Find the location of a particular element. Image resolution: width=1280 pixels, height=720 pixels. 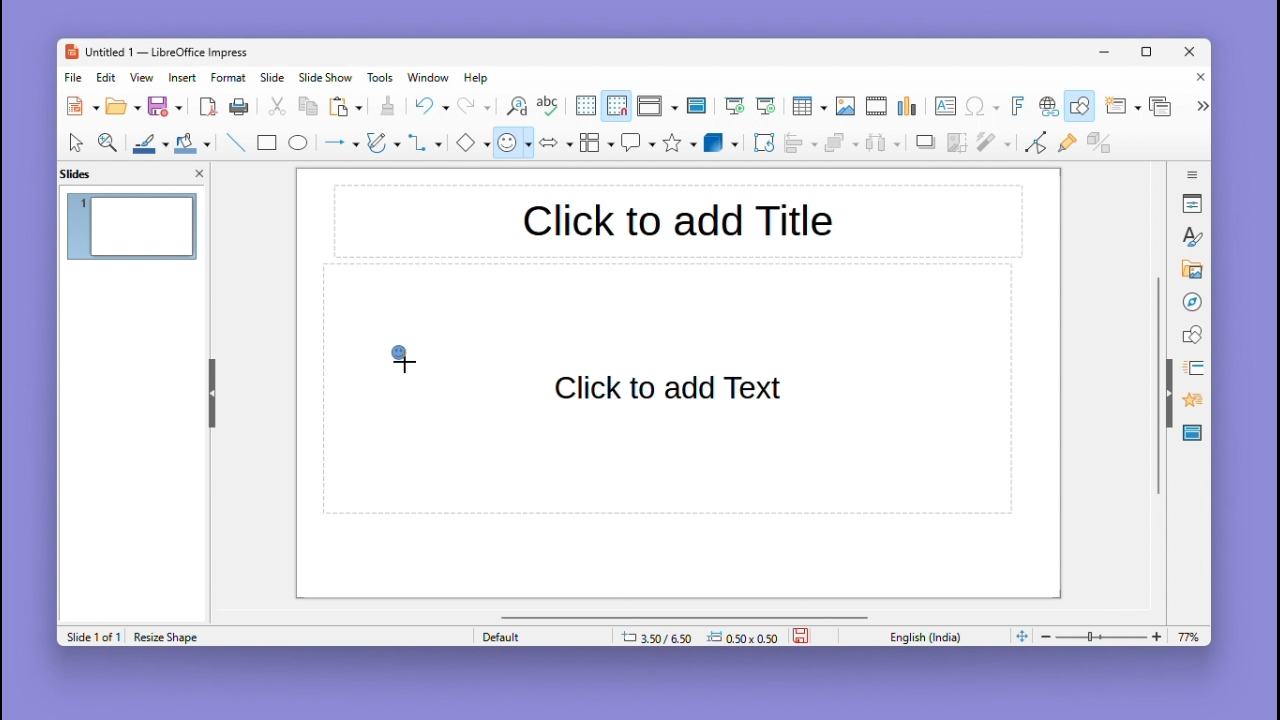

Display views is located at coordinates (655, 106).